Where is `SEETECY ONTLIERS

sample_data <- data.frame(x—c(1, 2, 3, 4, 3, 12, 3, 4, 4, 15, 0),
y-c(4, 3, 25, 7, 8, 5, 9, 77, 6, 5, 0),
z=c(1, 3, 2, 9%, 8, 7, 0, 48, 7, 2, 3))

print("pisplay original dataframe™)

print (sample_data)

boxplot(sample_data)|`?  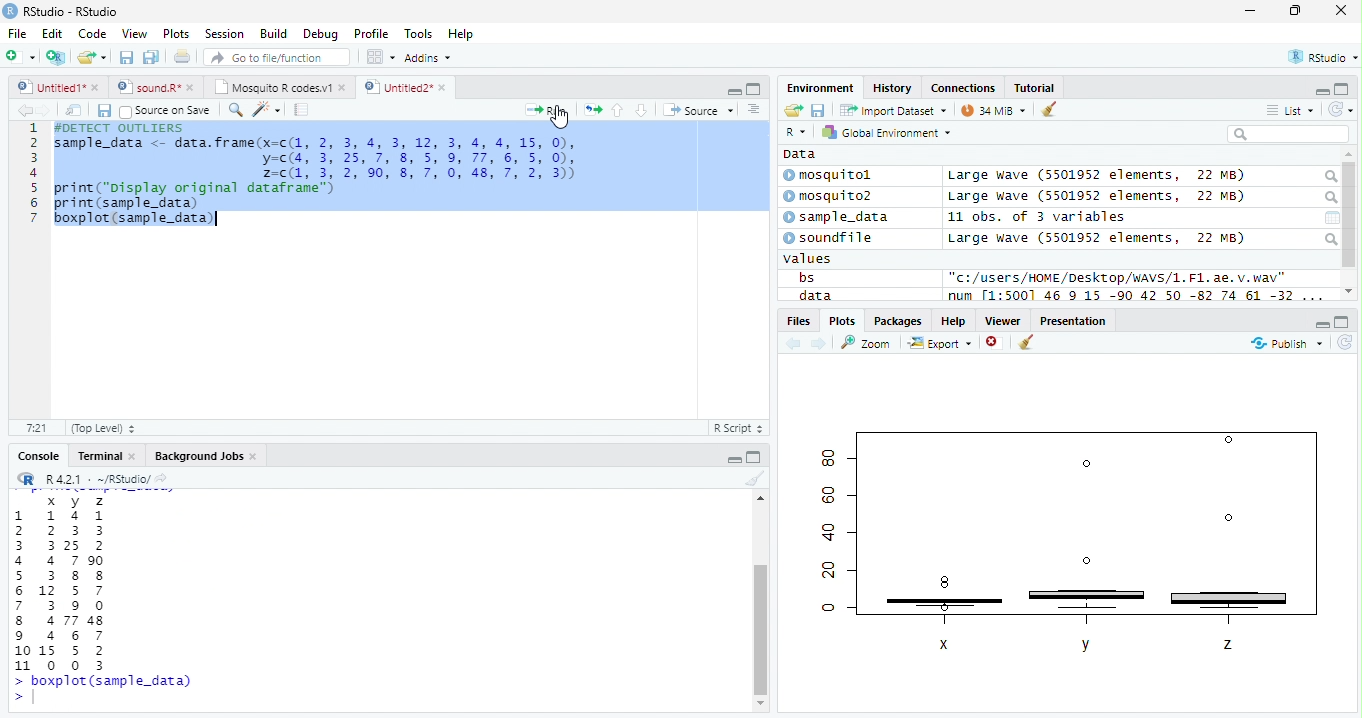
SEETECY ONTLIERS

sample_data <- data.frame(x—c(1, 2, 3, 4, 3, 12, 3, 4, 4, 15, 0),
y-c(4, 3, 25, 7, 8, 5, 9, 77, 6, 5, 0),
z=c(1, 3, 2, 9%, 8, 7, 0, 48, 7, 2, 3))

print("pisplay original dataframe™)

print (sample_data)

boxplot(sample_data)| is located at coordinates (318, 175).